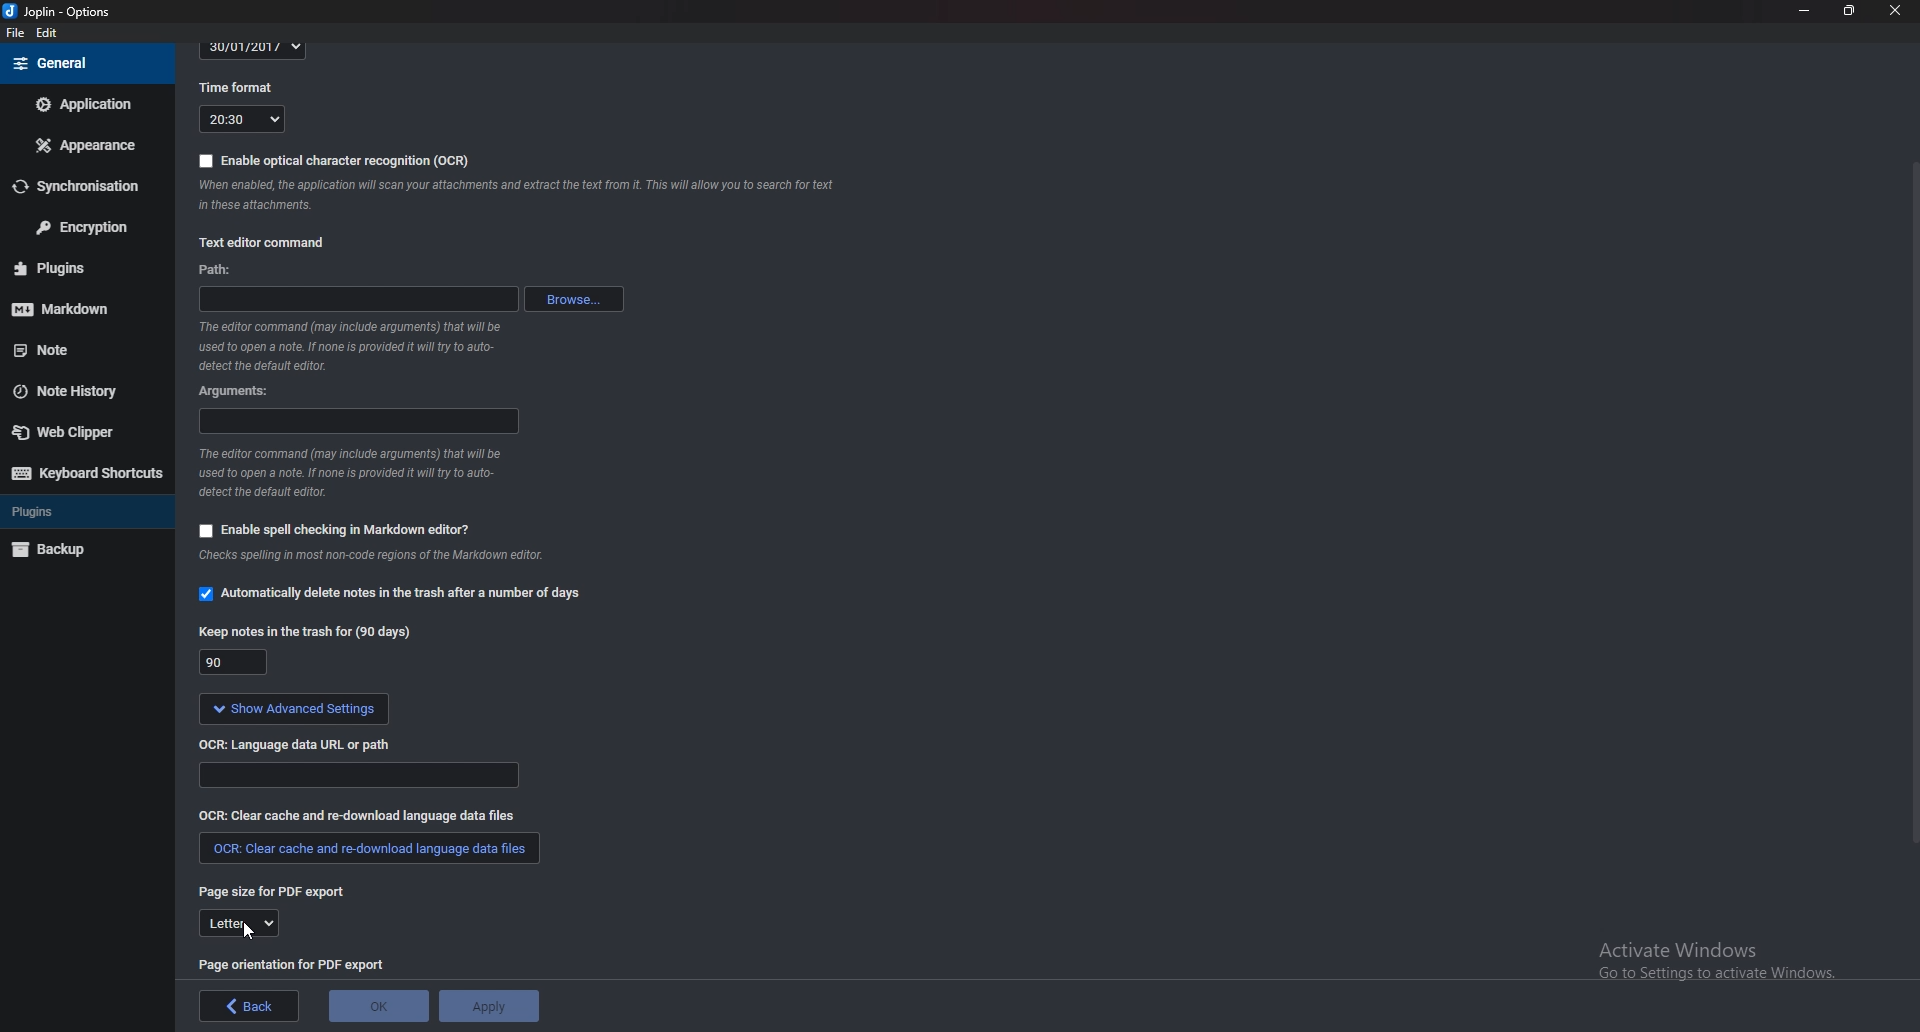  What do you see at coordinates (1850, 10) in the screenshot?
I see `Resize` at bounding box center [1850, 10].